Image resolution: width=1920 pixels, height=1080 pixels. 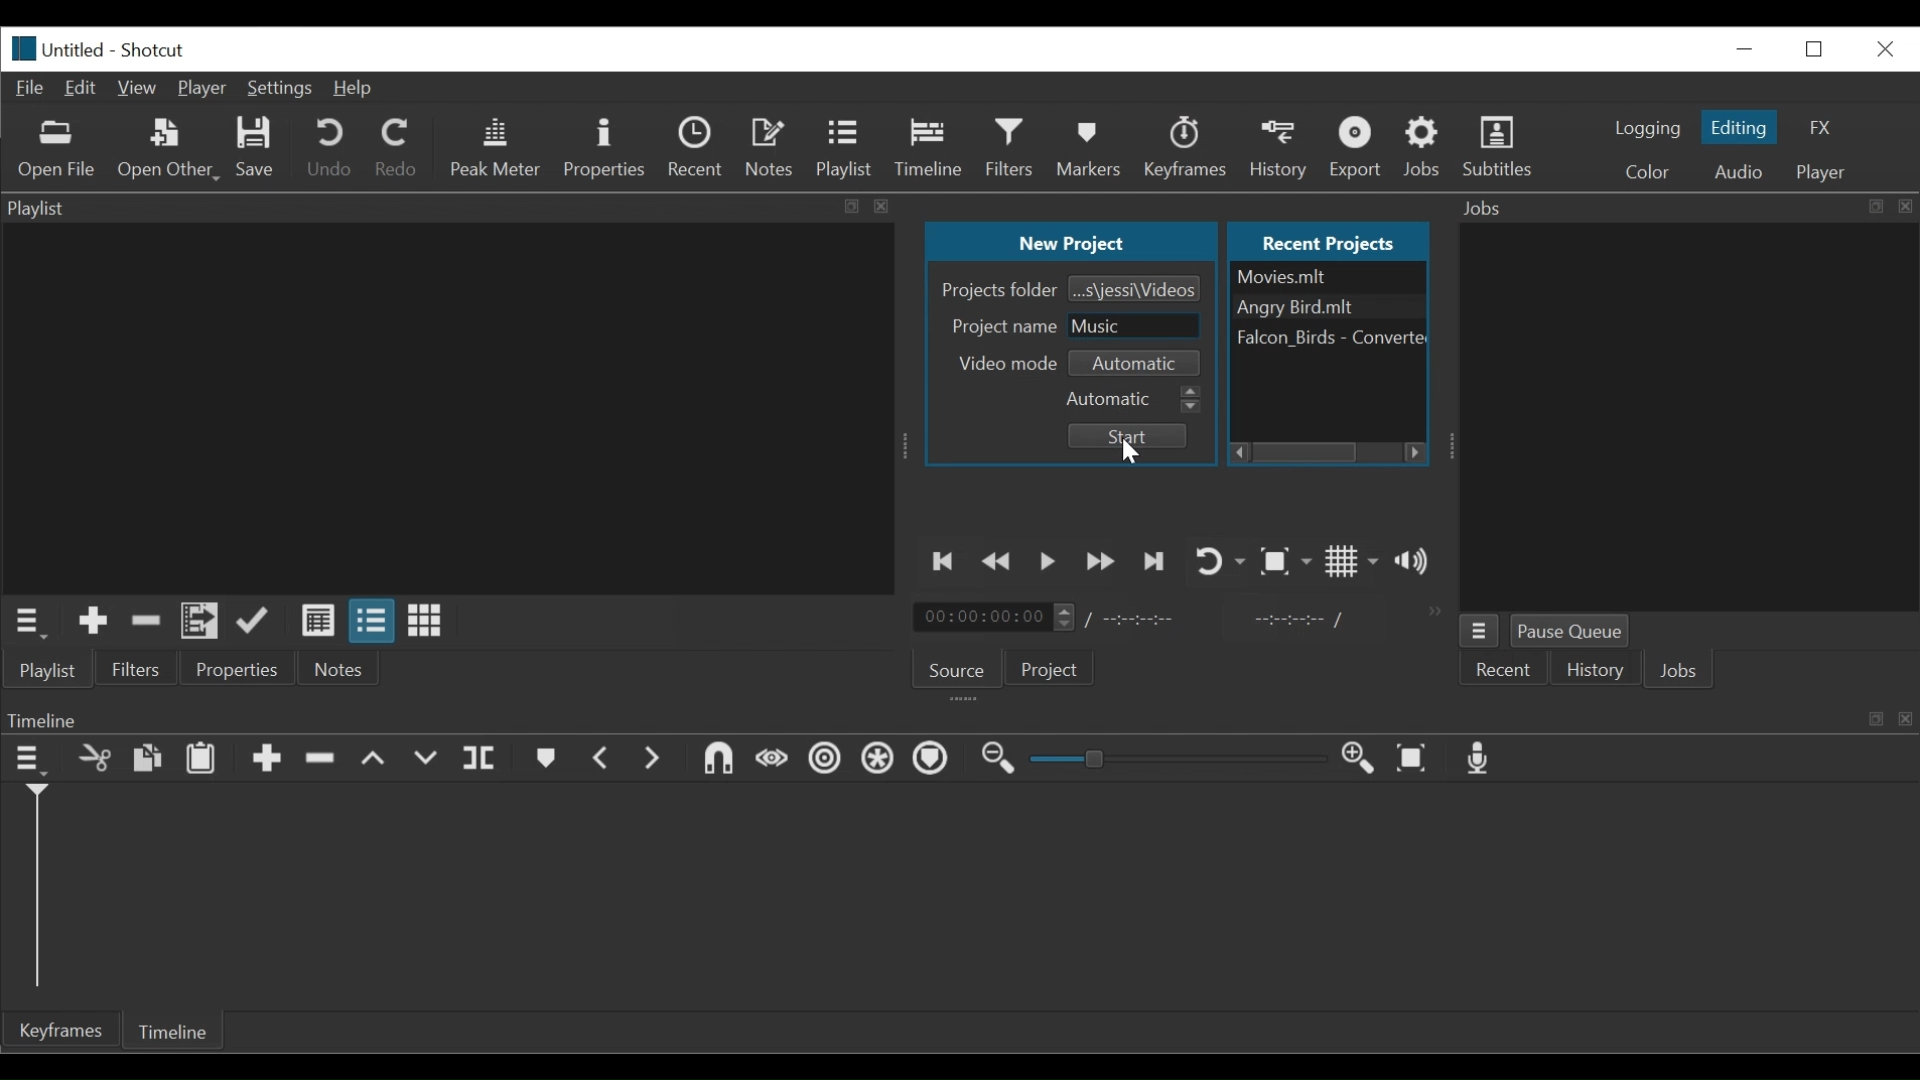 What do you see at coordinates (1363, 759) in the screenshot?
I see `Zoom Timeline in` at bounding box center [1363, 759].